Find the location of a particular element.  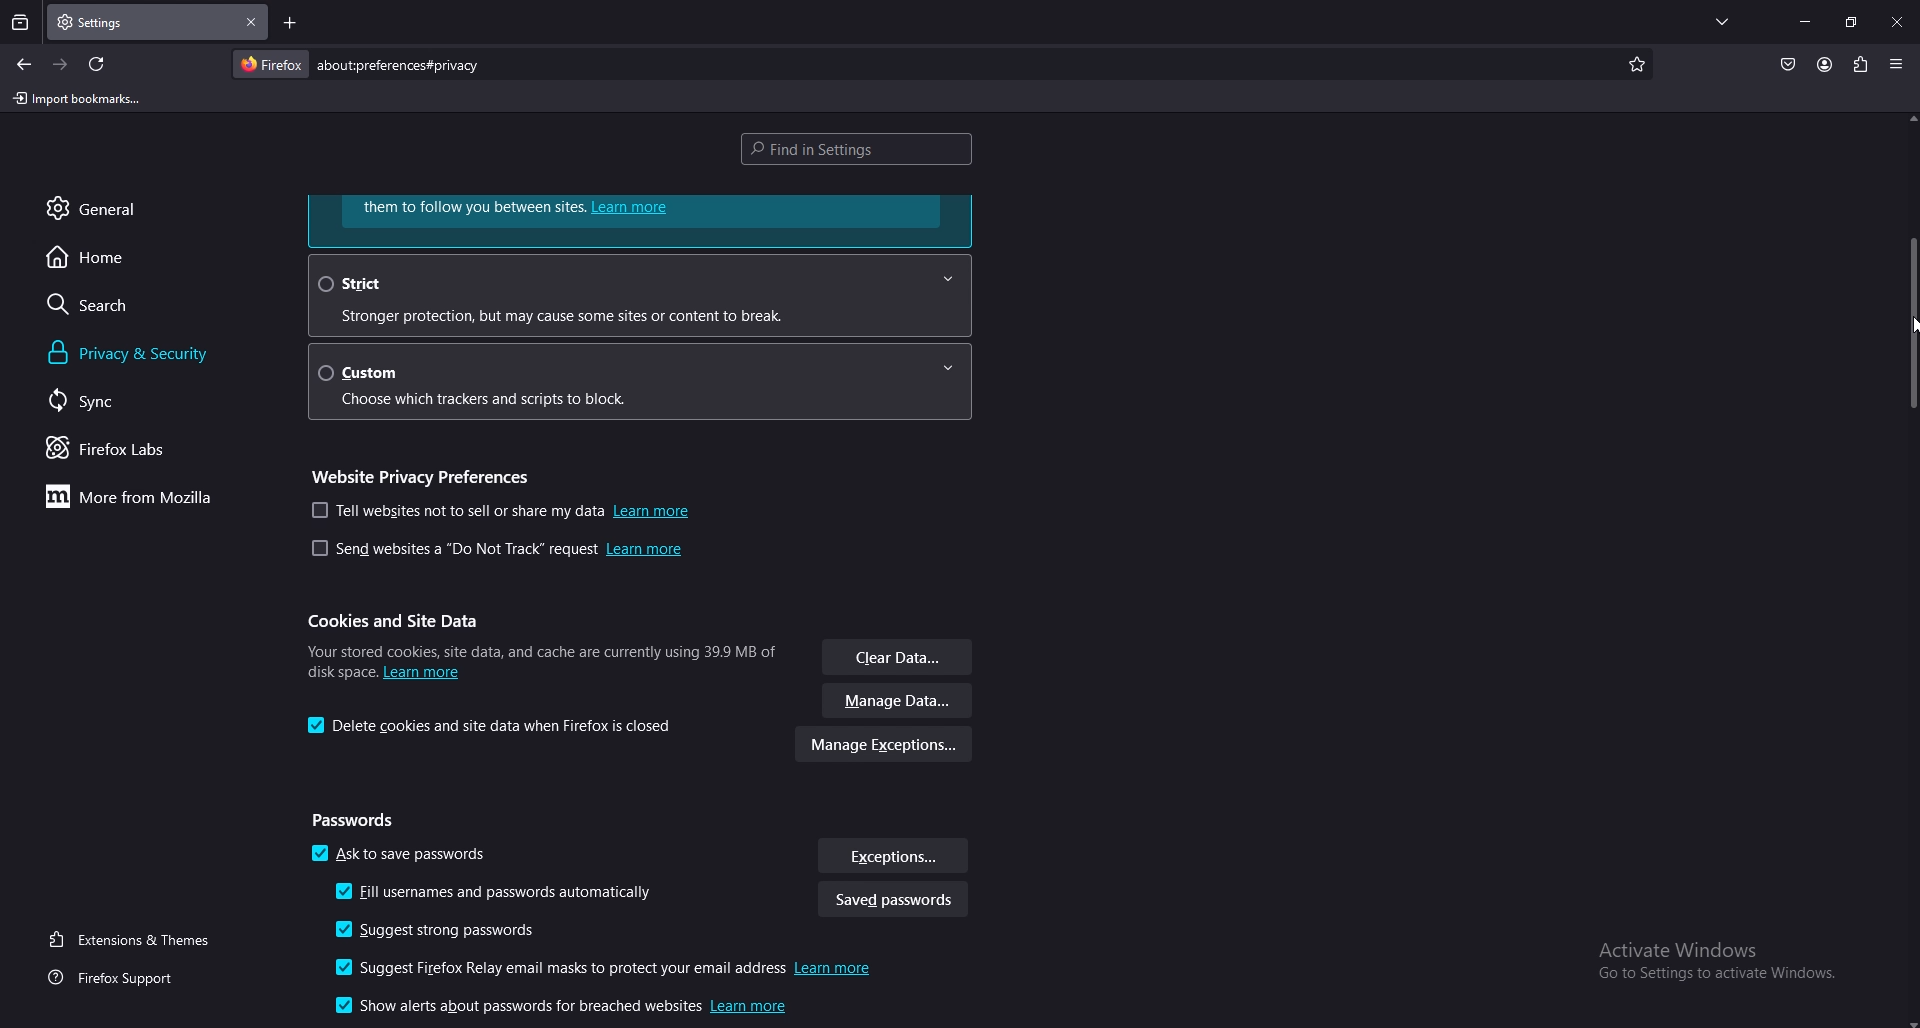

autofill is located at coordinates (501, 894).